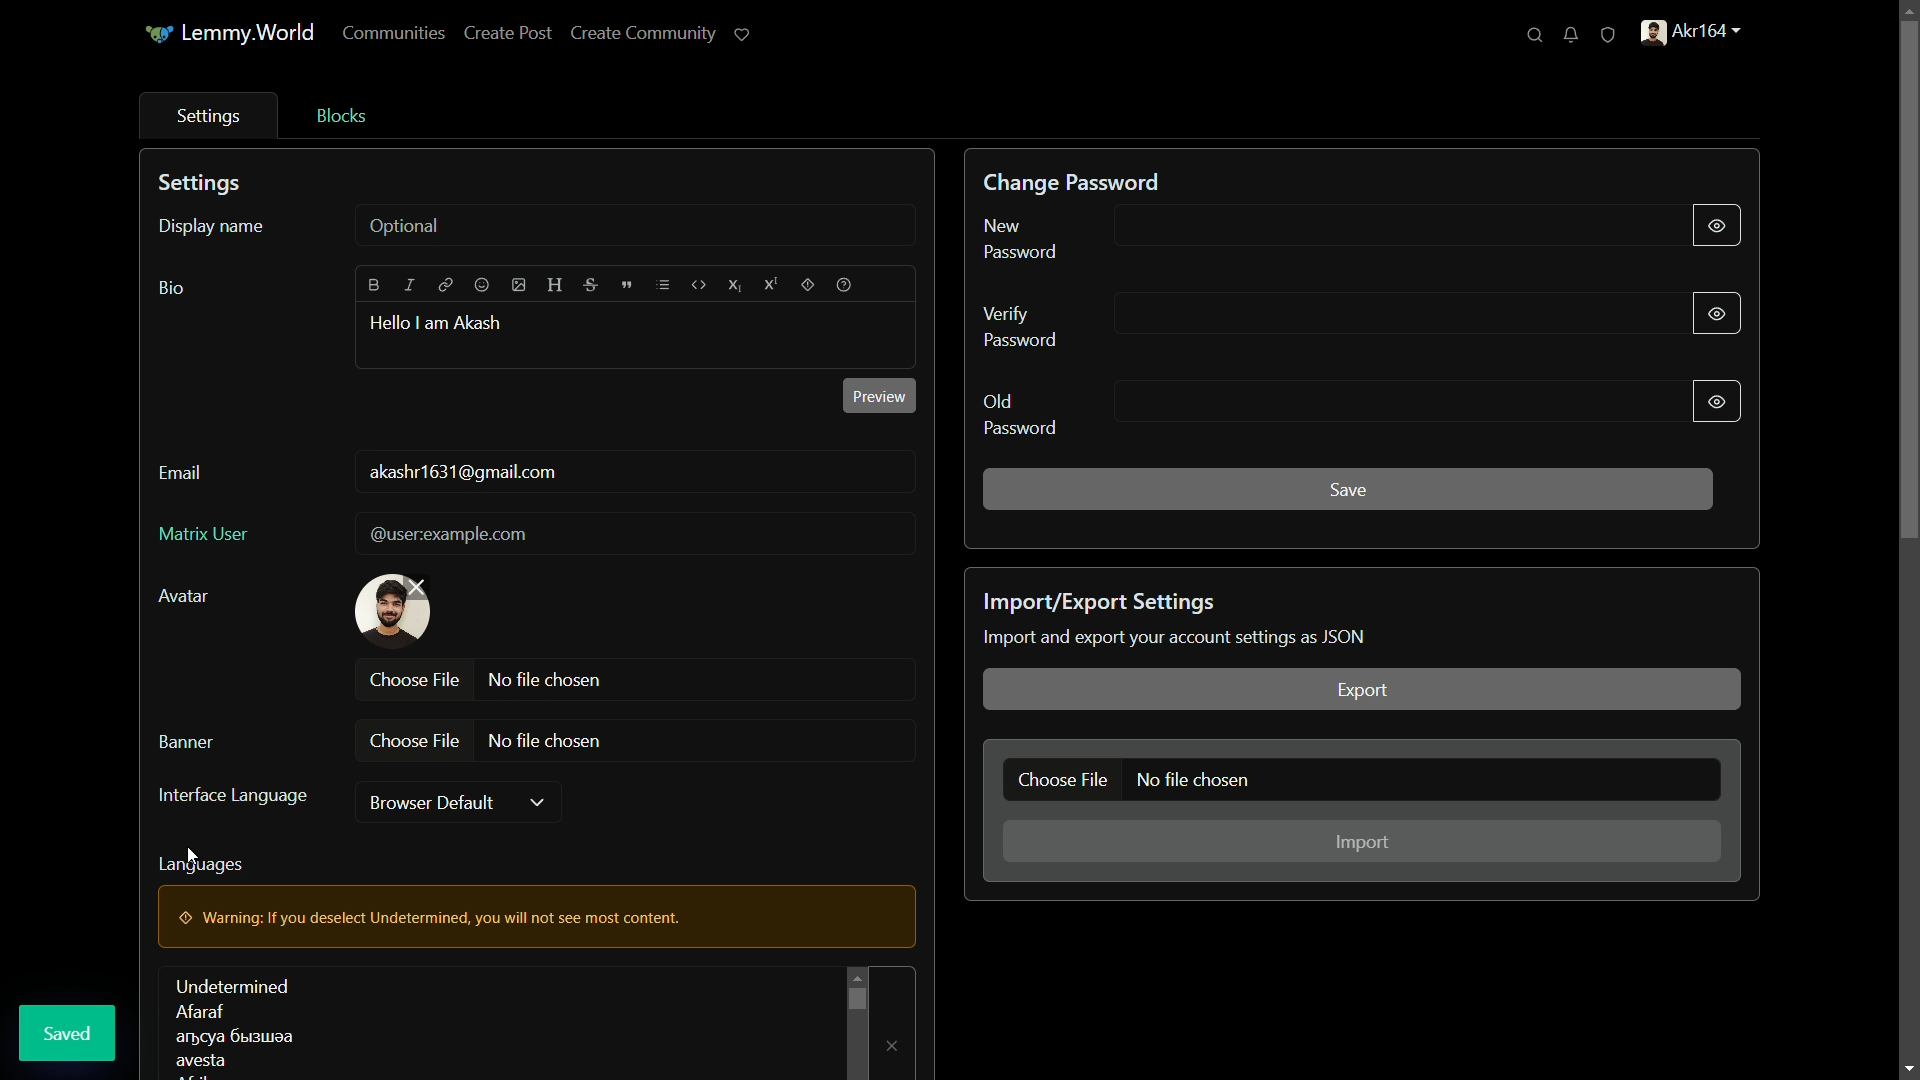  I want to click on superscript, so click(772, 285).